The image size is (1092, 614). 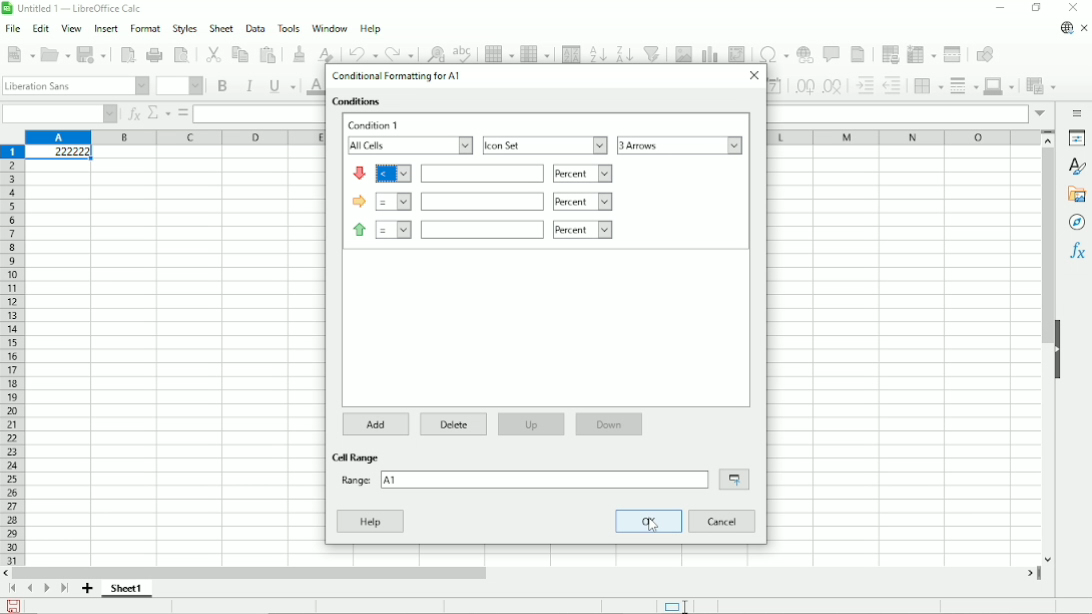 What do you see at coordinates (396, 76) in the screenshot?
I see `Conditional formatting for A1` at bounding box center [396, 76].